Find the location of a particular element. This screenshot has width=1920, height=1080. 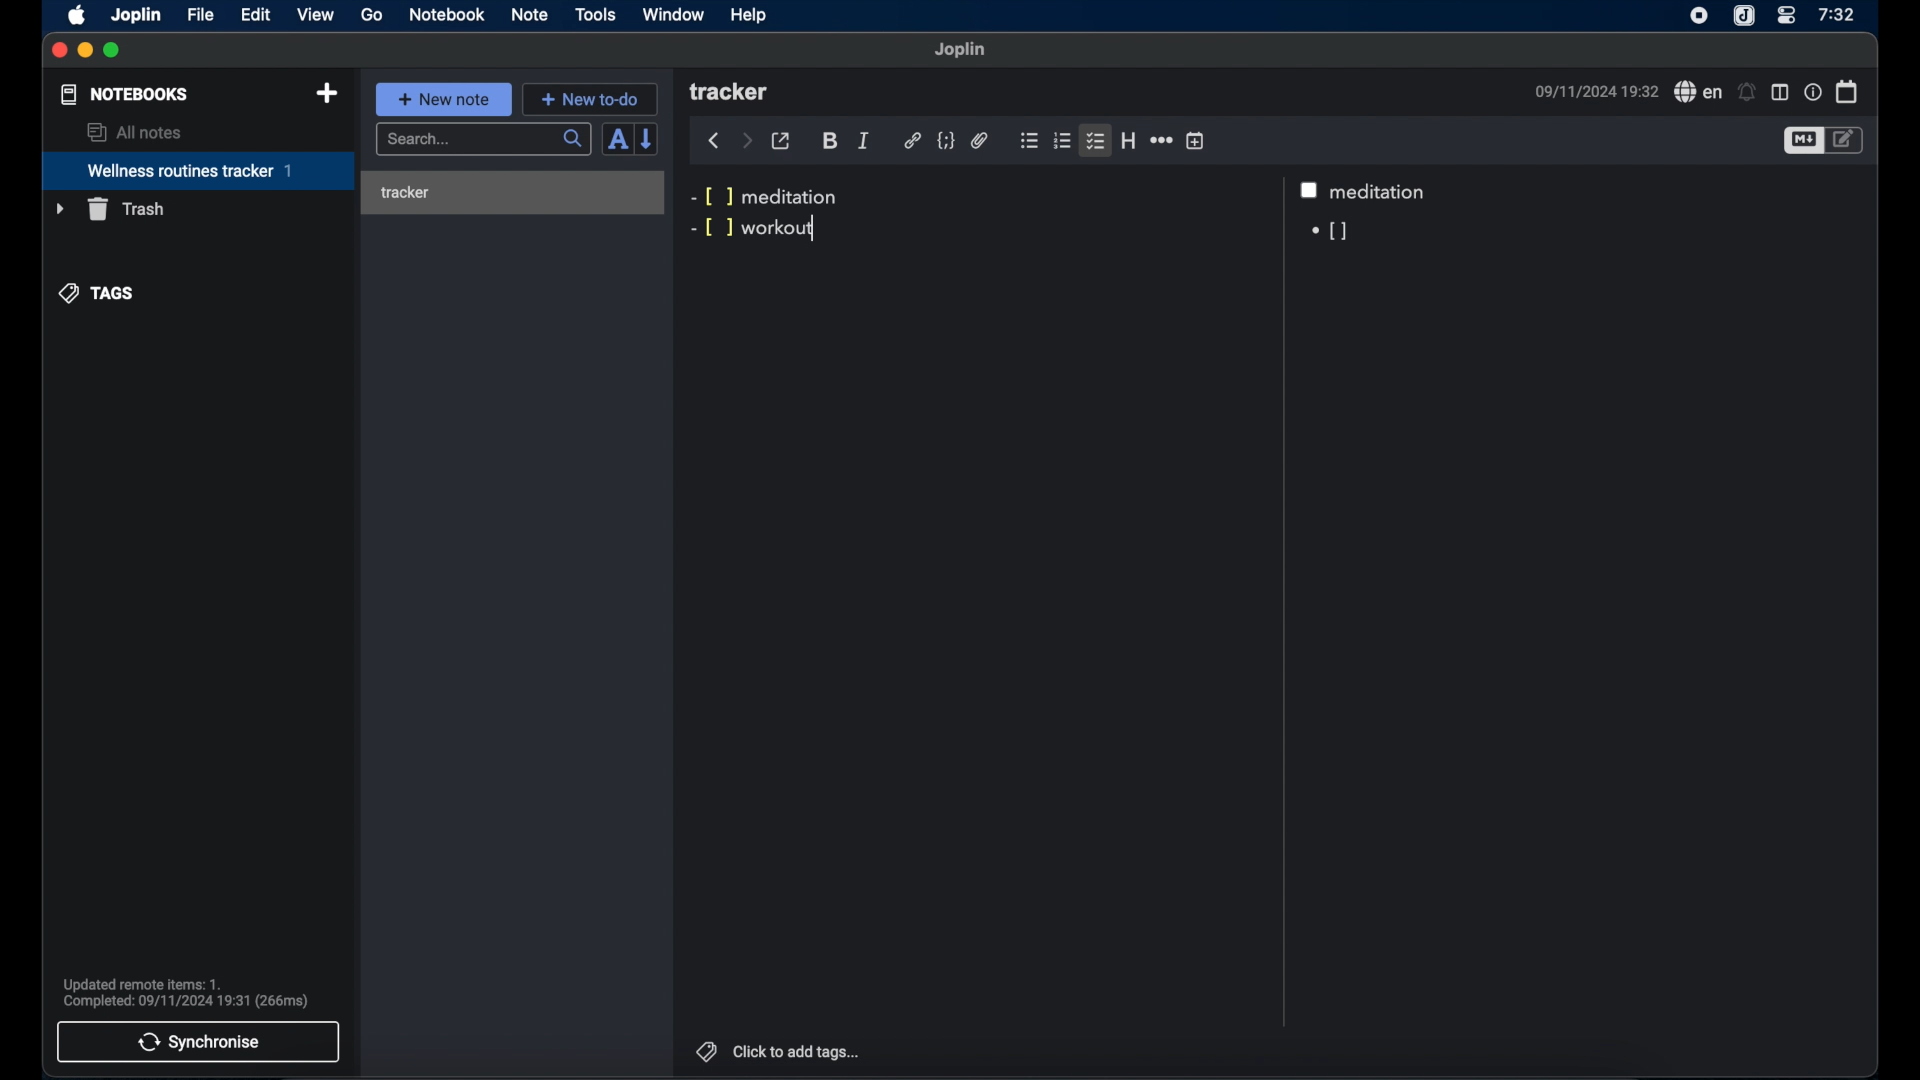

tracker is located at coordinates (731, 93).